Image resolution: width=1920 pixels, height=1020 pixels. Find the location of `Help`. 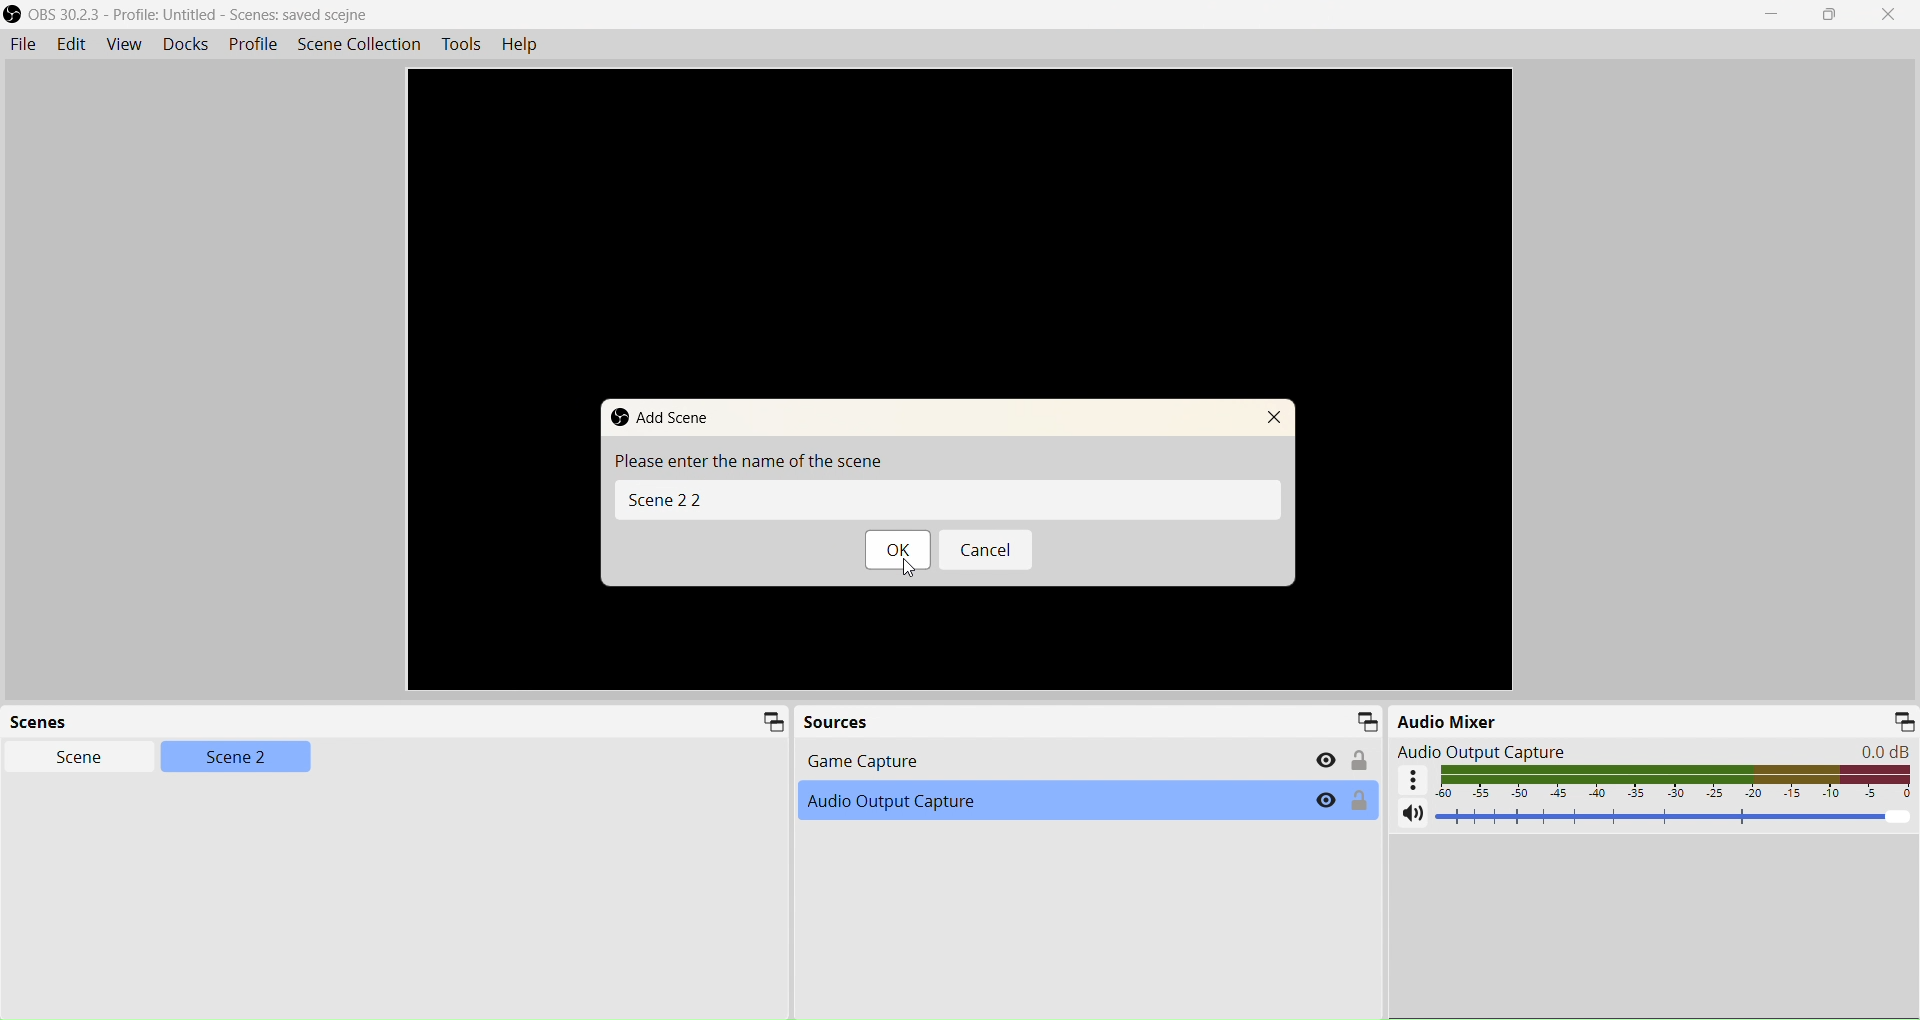

Help is located at coordinates (520, 43).